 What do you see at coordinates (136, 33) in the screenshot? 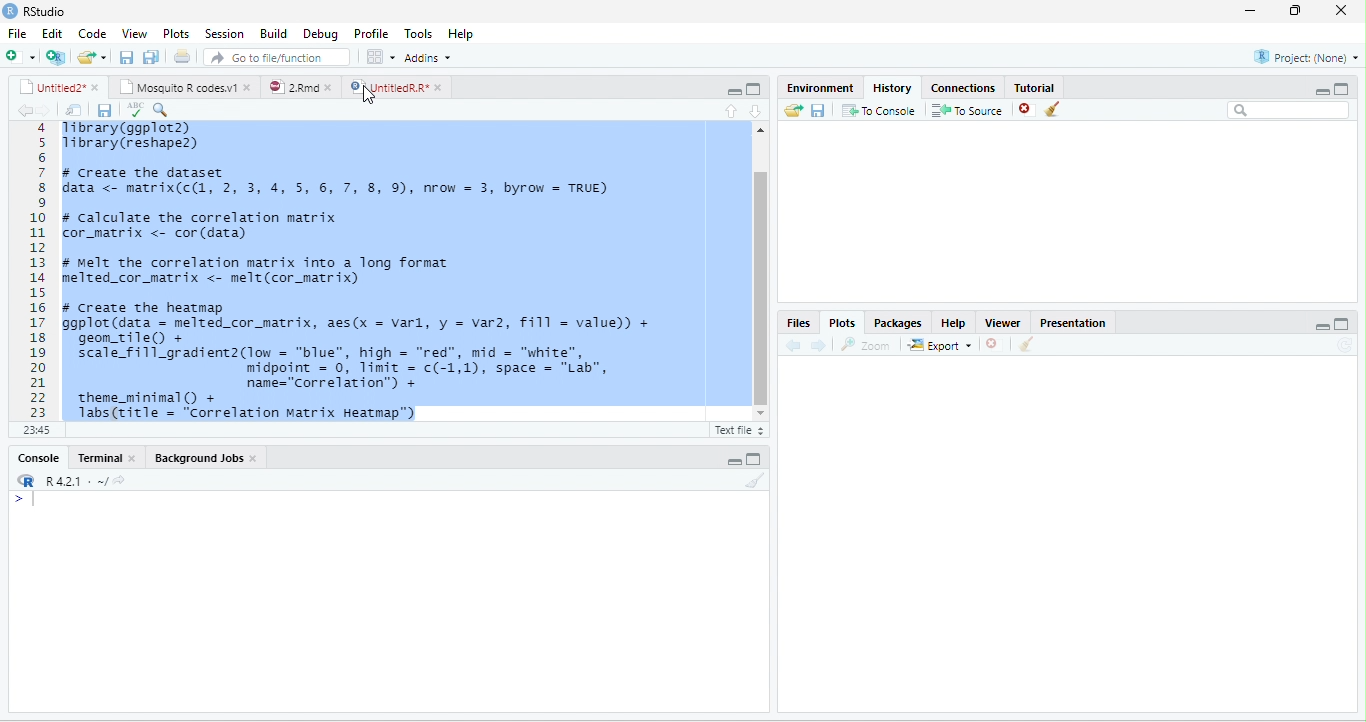
I see `view` at bounding box center [136, 33].